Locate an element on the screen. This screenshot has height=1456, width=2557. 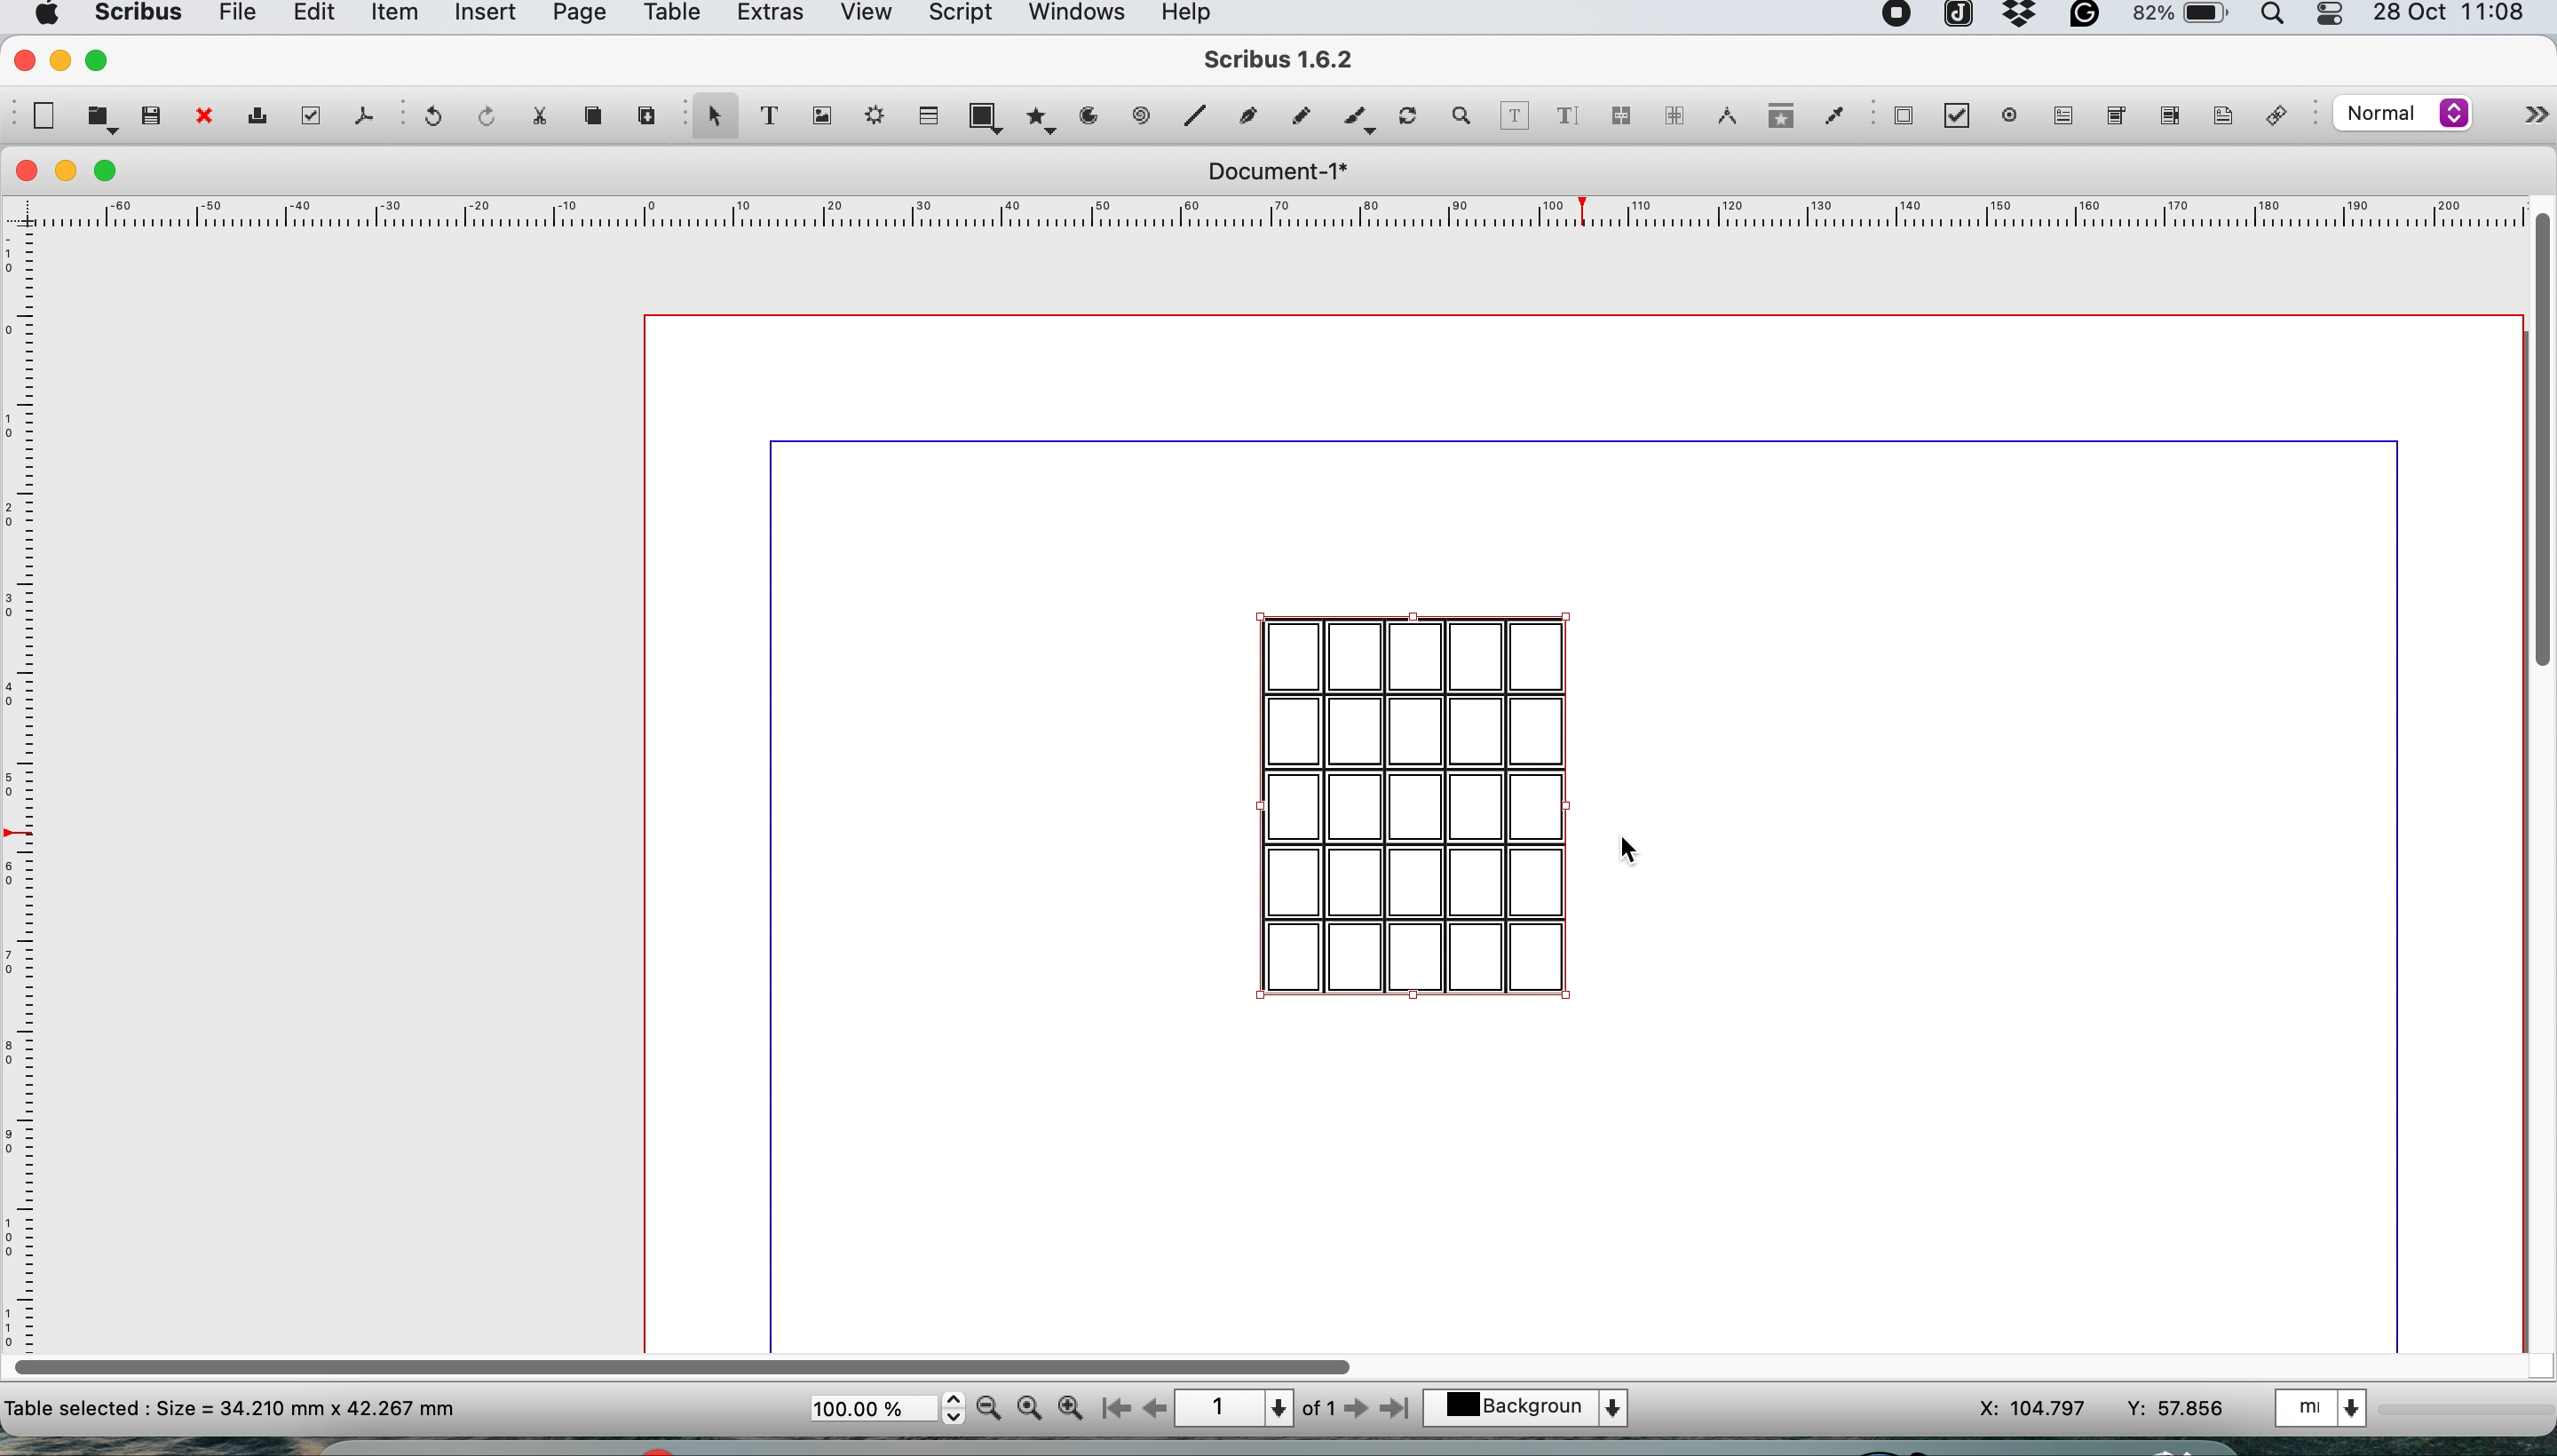
horizontal scroll bar is located at coordinates (689, 1360).